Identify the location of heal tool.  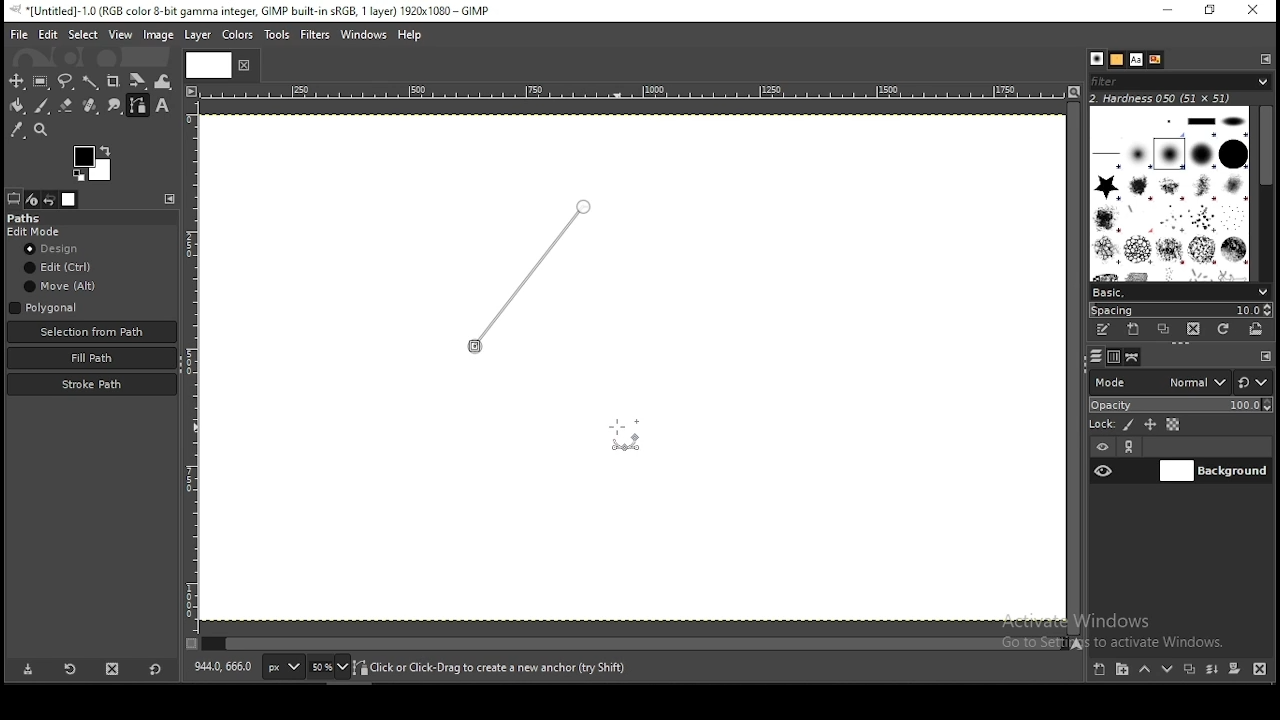
(91, 107).